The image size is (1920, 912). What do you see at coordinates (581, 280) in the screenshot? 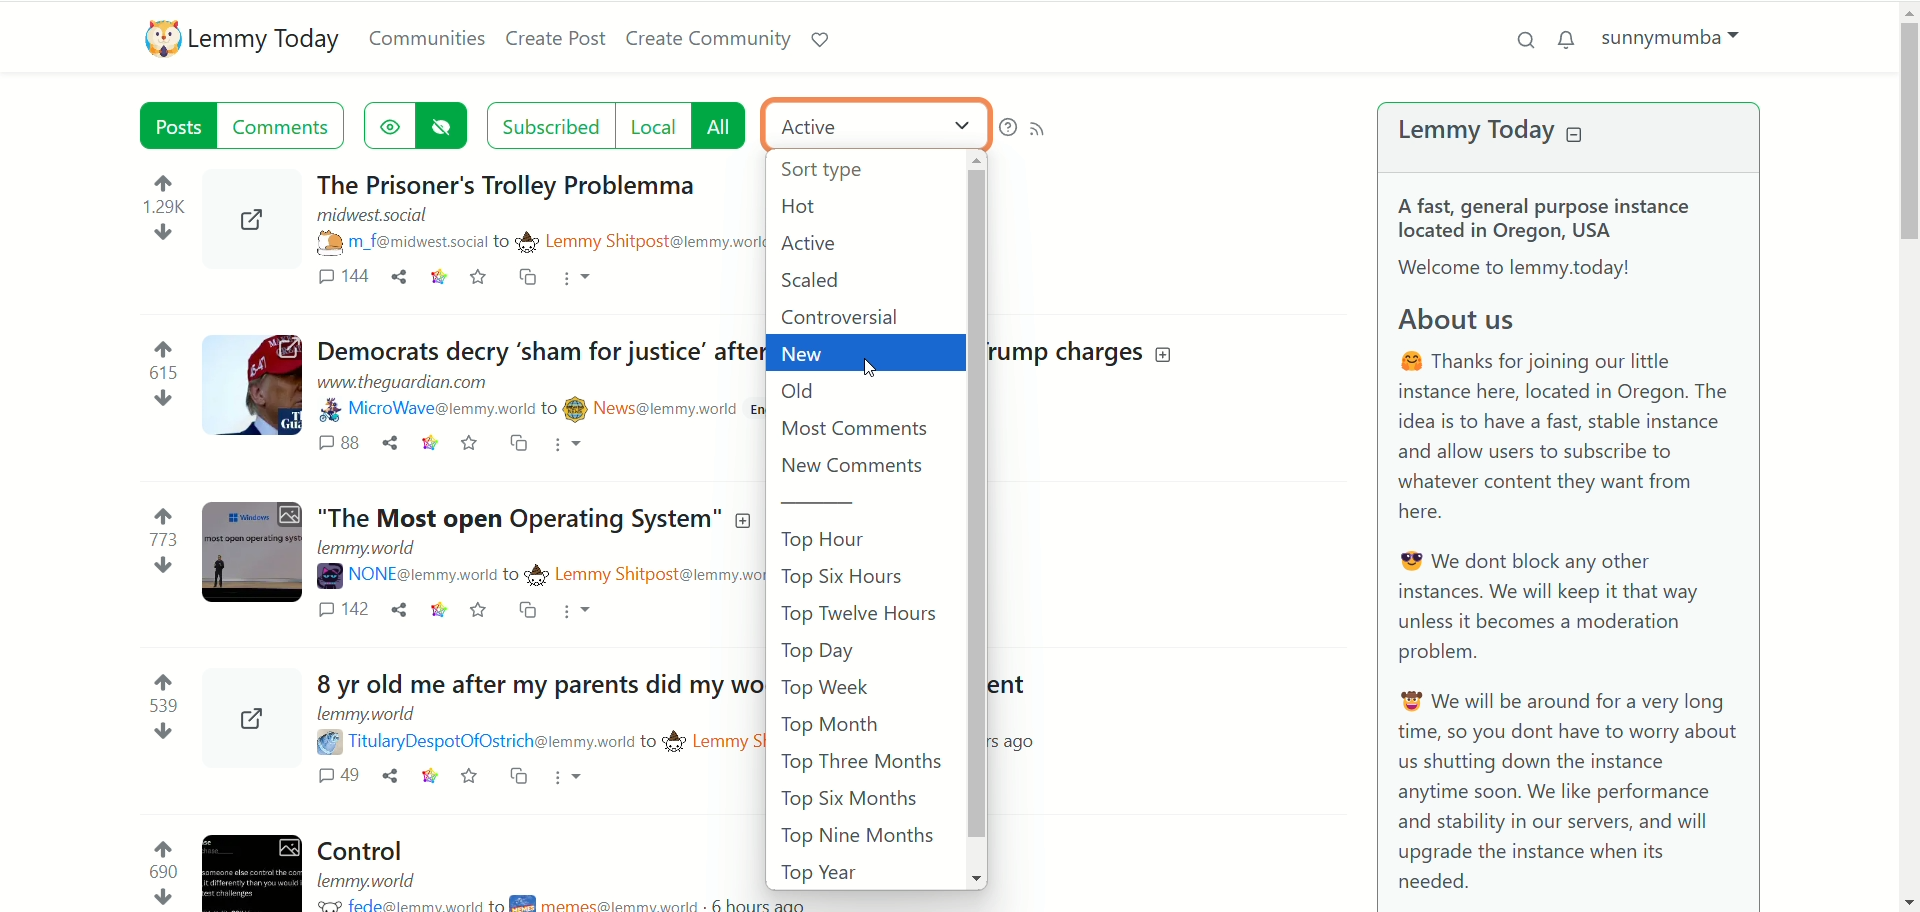
I see `more` at bounding box center [581, 280].